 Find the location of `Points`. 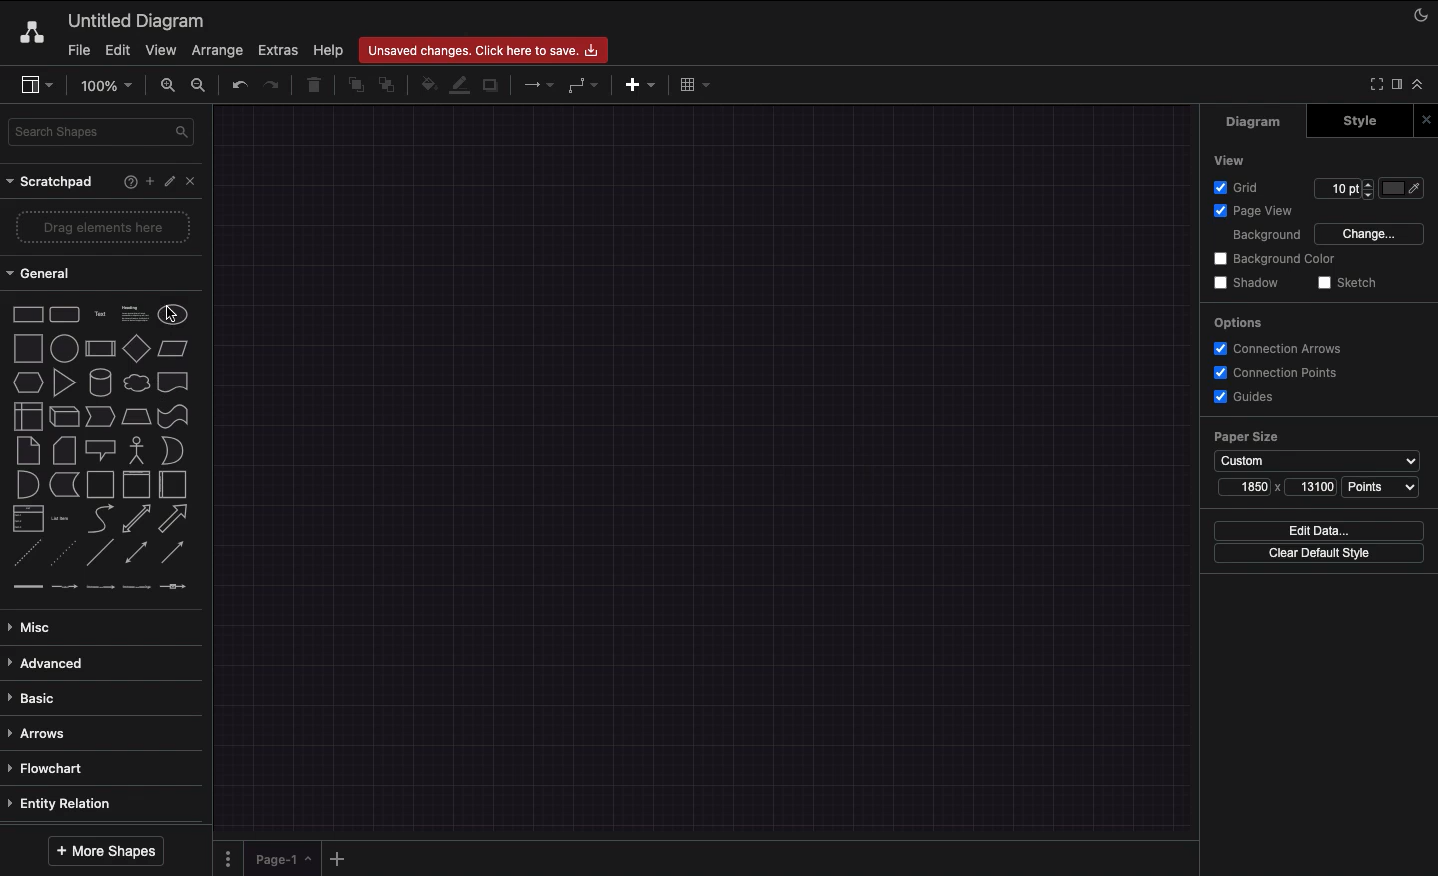

Points is located at coordinates (1381, 487).